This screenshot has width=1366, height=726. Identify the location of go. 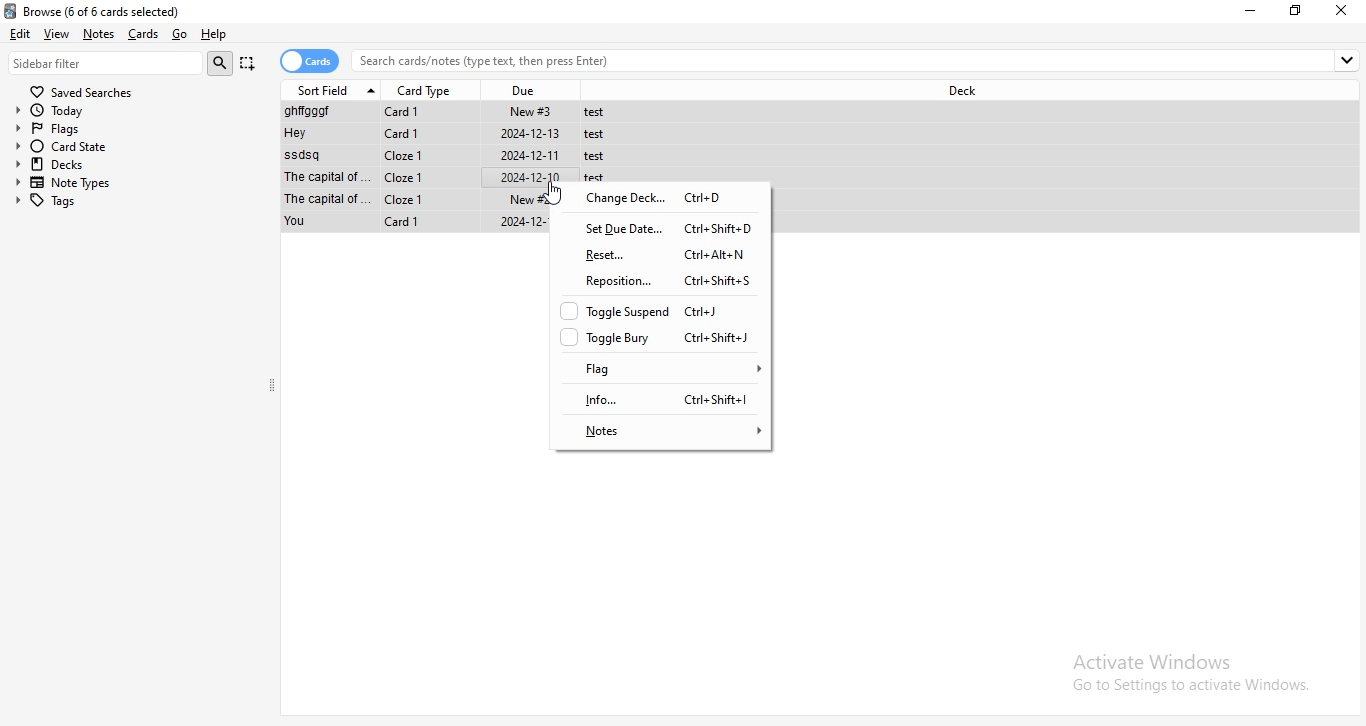
(180, 33).